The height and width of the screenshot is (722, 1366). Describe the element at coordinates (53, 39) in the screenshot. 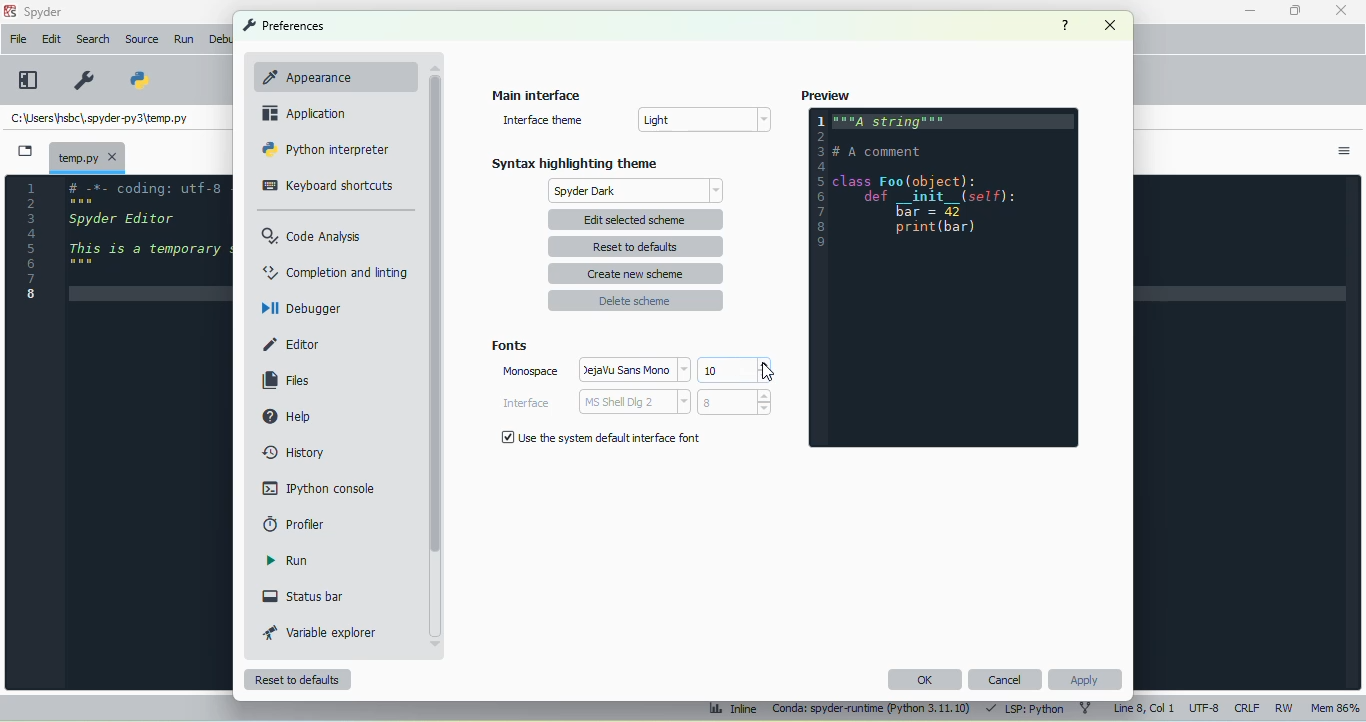

I see `edit` at that location.